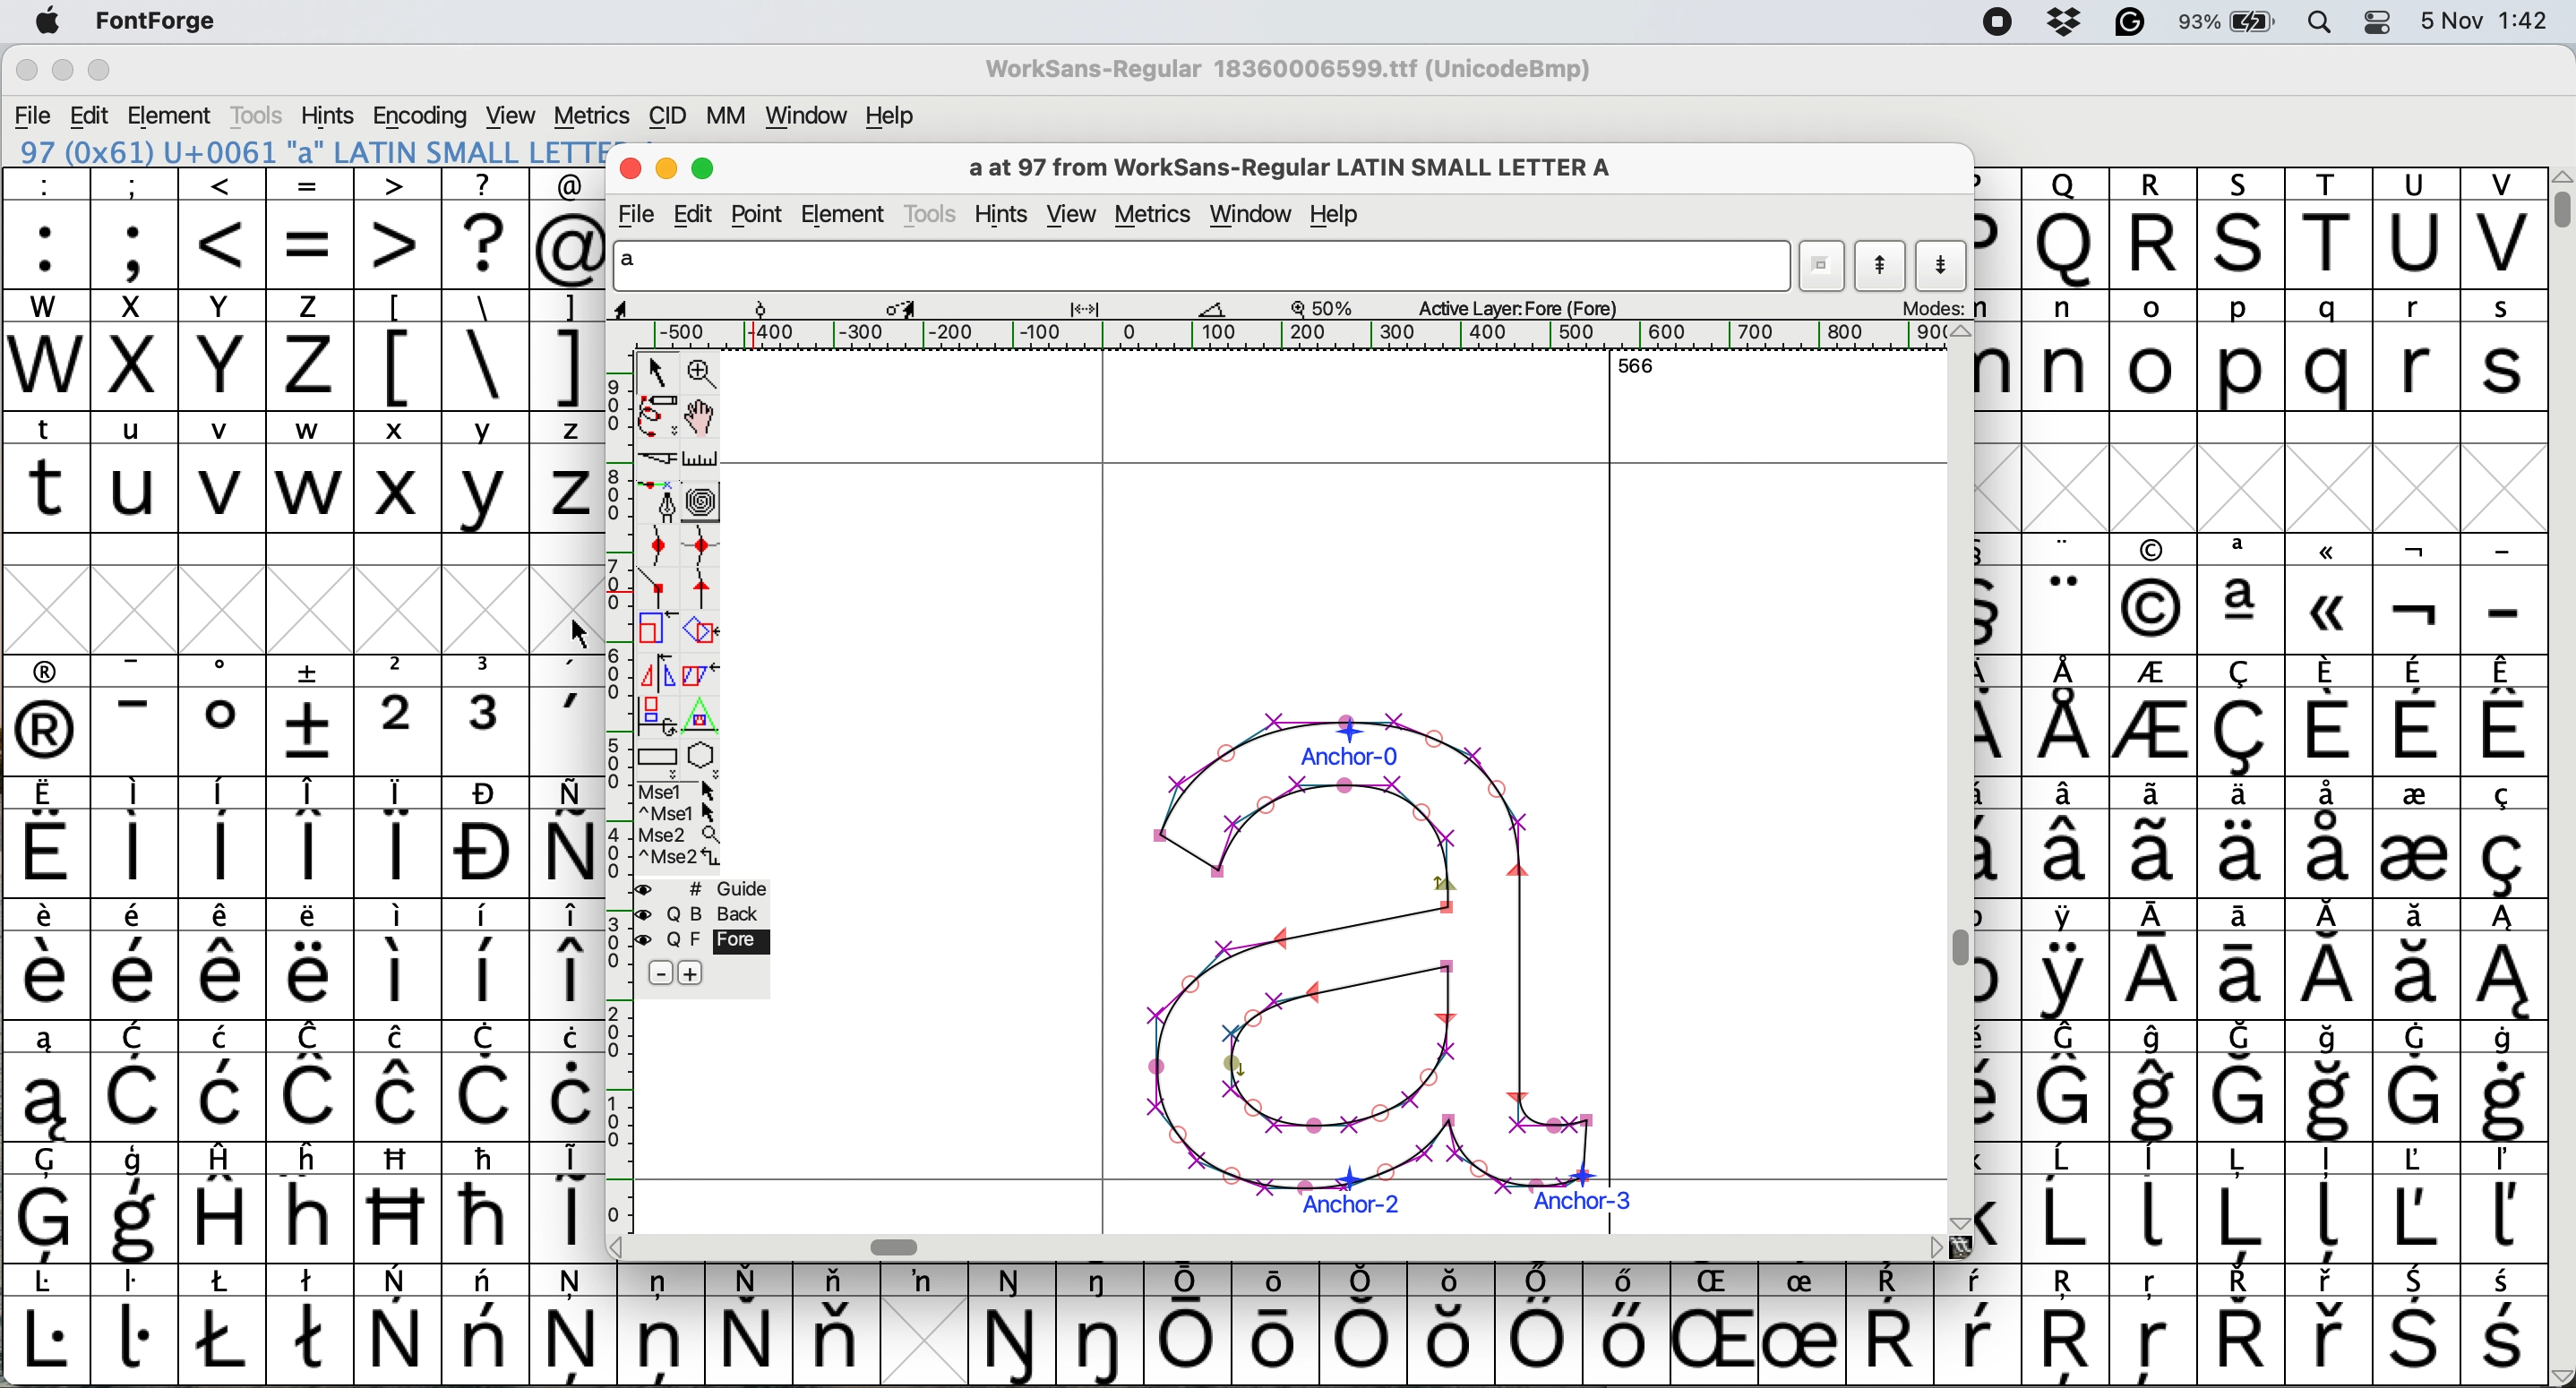 Image resolution: width=2576 pixels, height=1388 pixels. I want to click on cid, so click(665, 117).